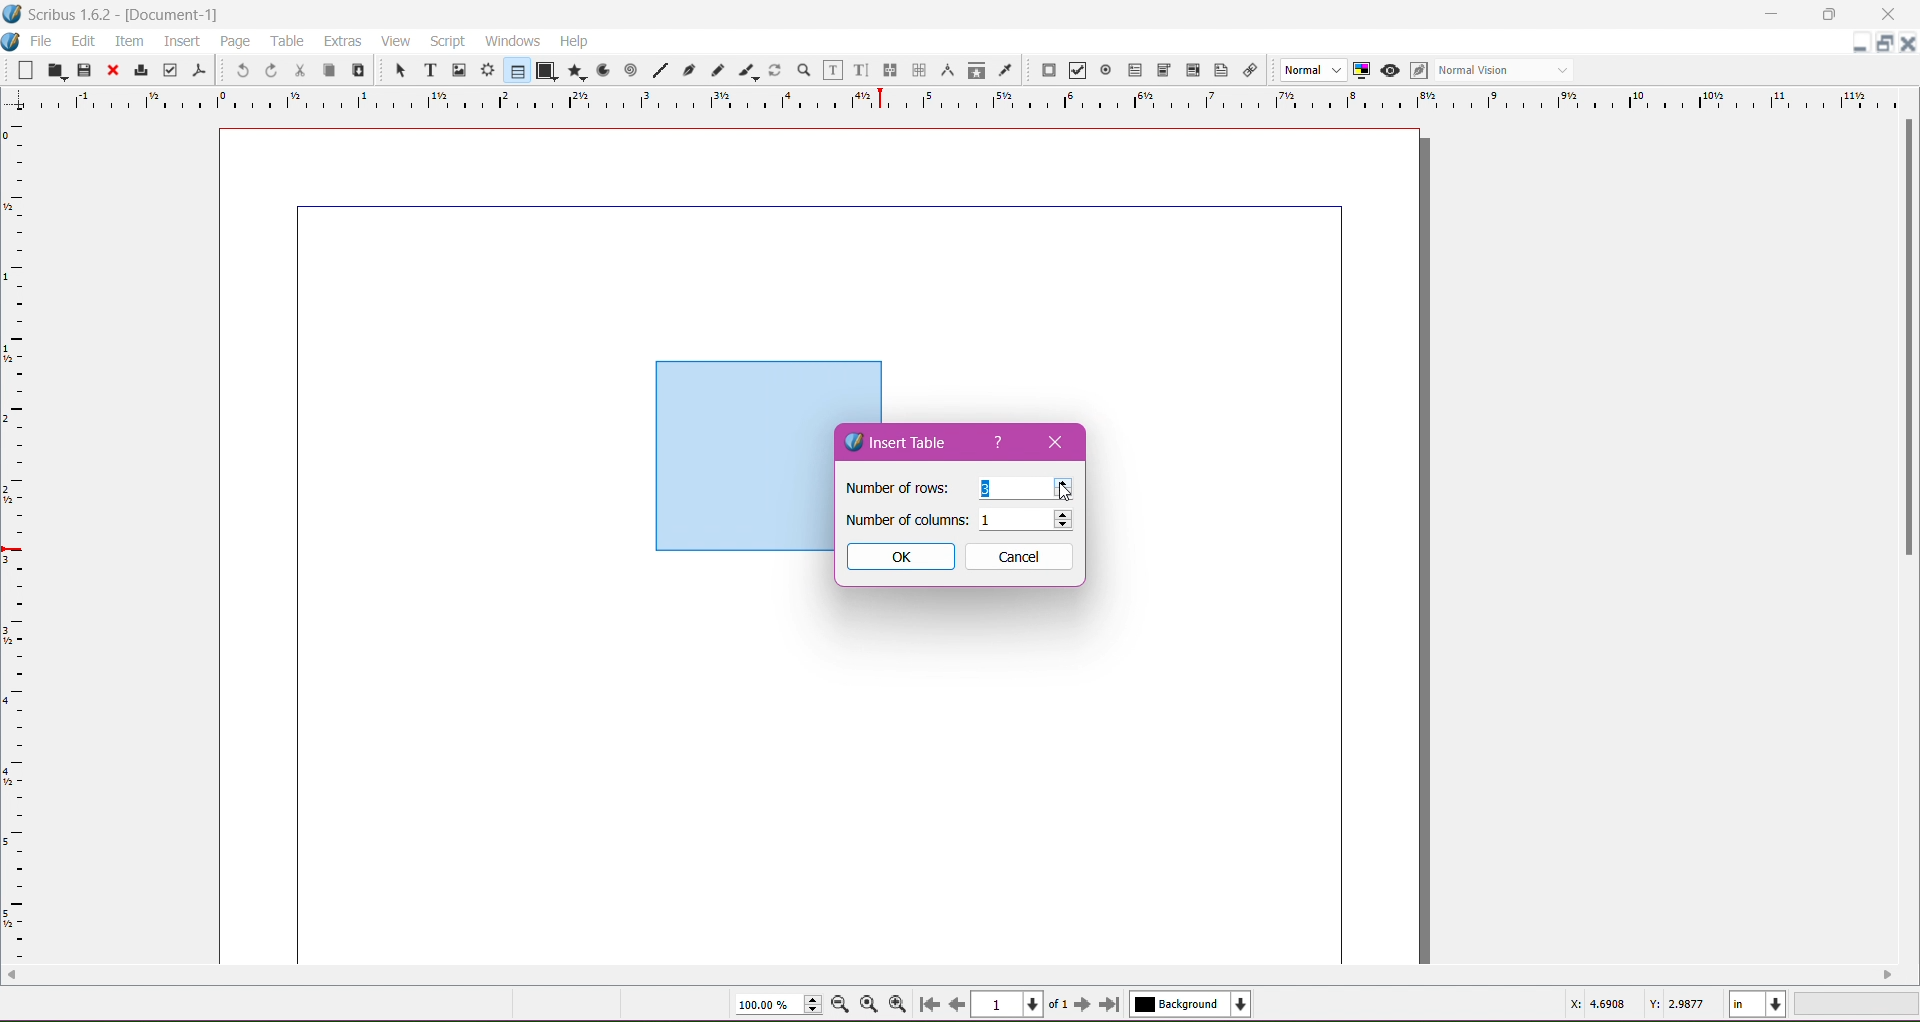 Image resolution: width=1920 pixels, height=1022 pixels. What do you see at coordinates (1131, 71) in the screenshot?
I see `PDF Text Fields` at bounding box center [1131, 71].